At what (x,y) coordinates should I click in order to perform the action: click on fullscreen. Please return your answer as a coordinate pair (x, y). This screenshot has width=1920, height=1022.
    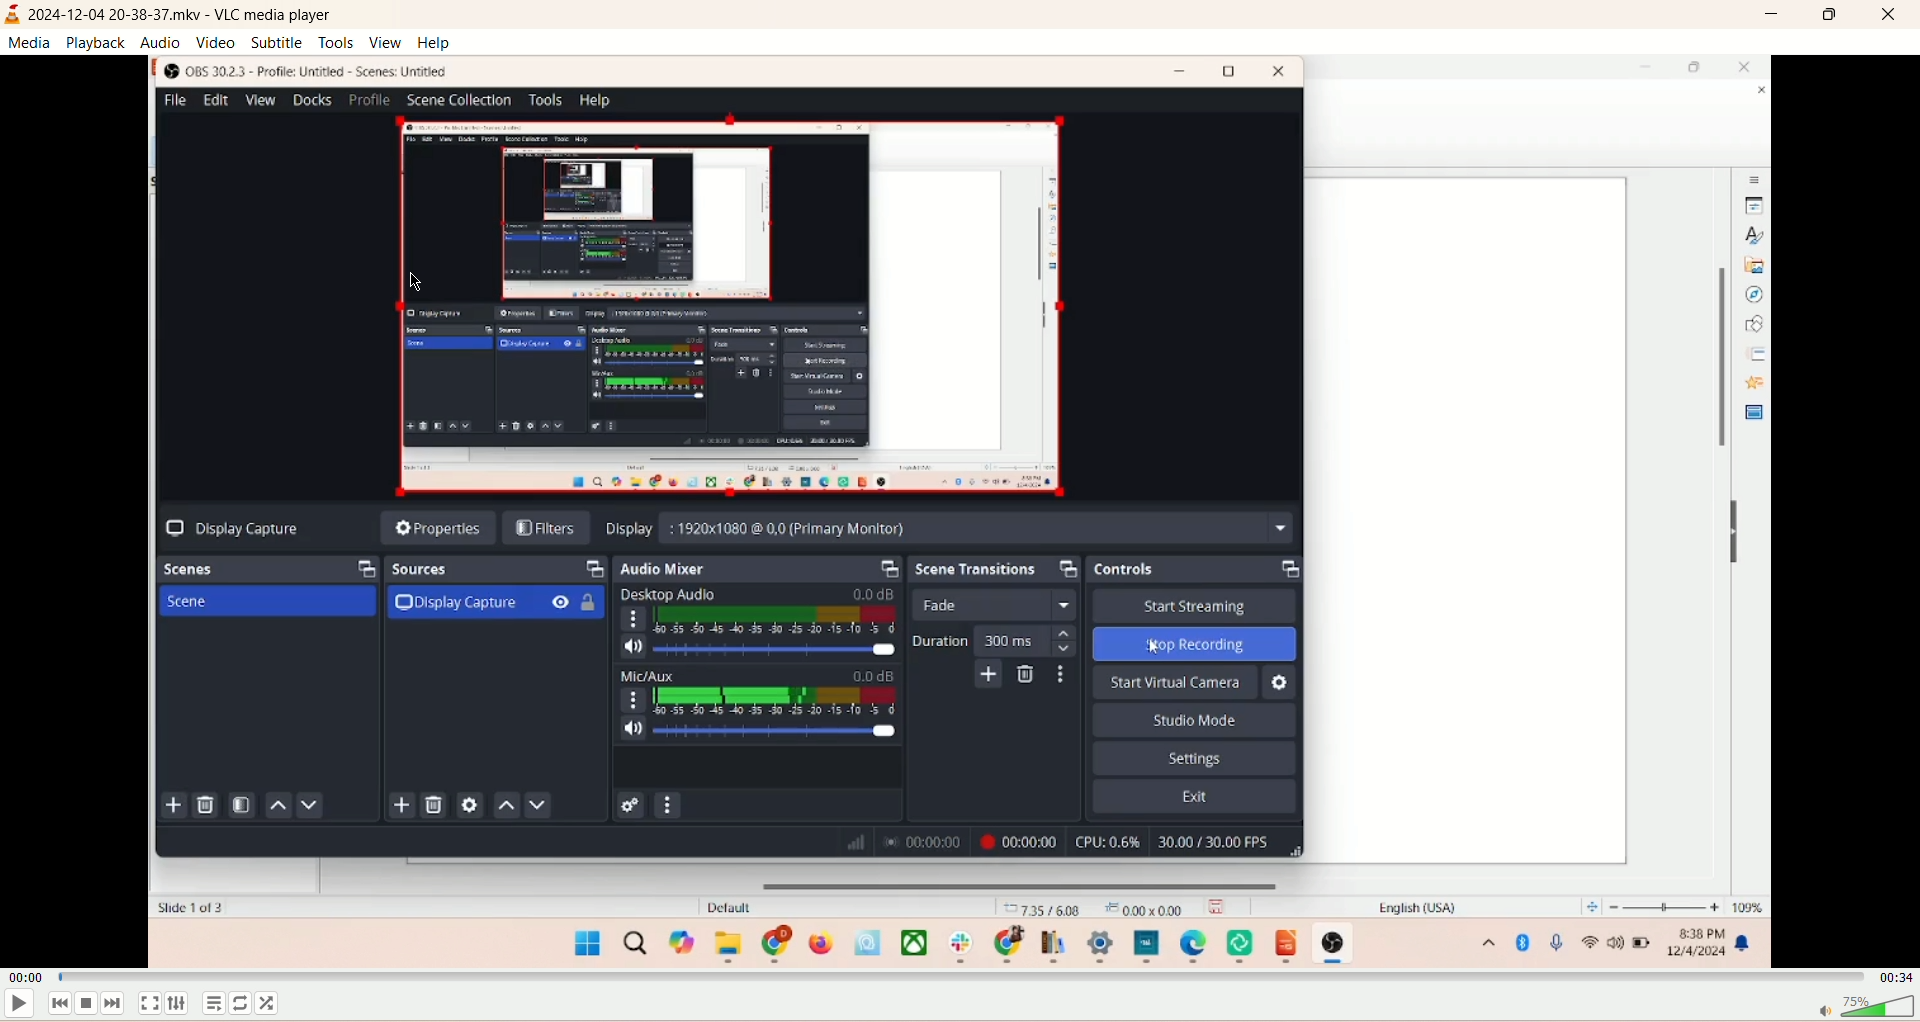
    Looking at the image, I should click on (151, 1003).